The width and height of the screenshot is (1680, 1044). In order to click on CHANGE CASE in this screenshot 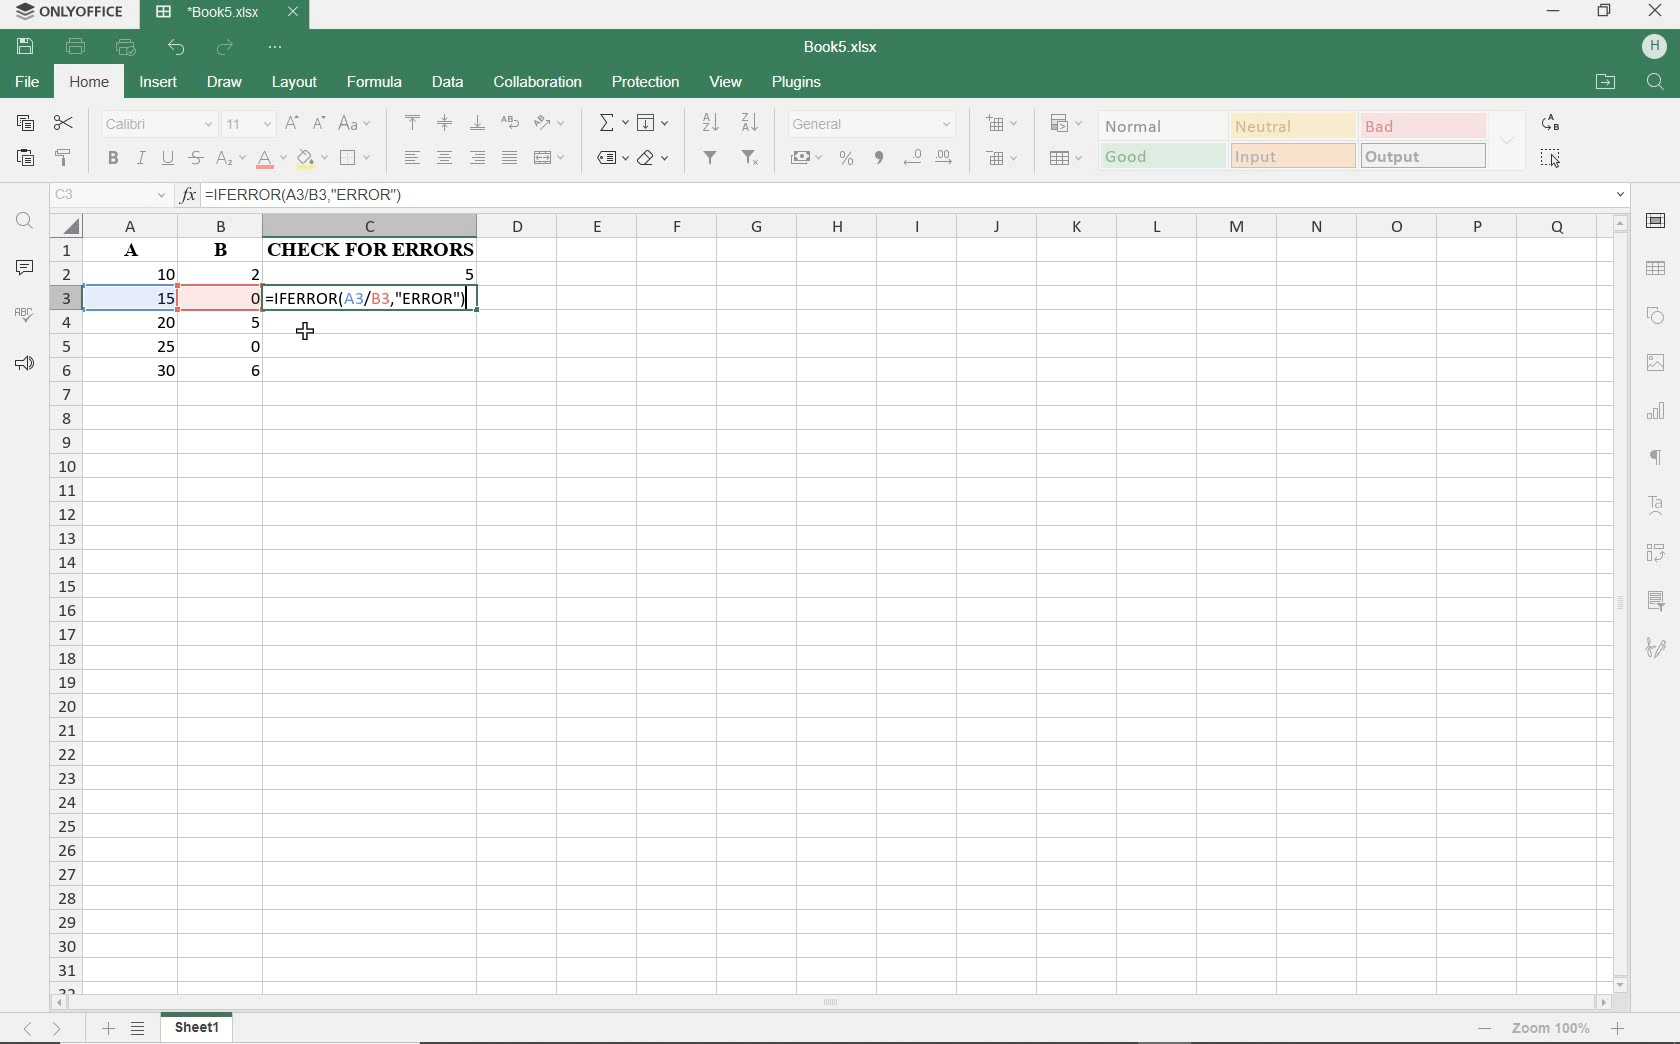, I will do `click(356, 124)`.